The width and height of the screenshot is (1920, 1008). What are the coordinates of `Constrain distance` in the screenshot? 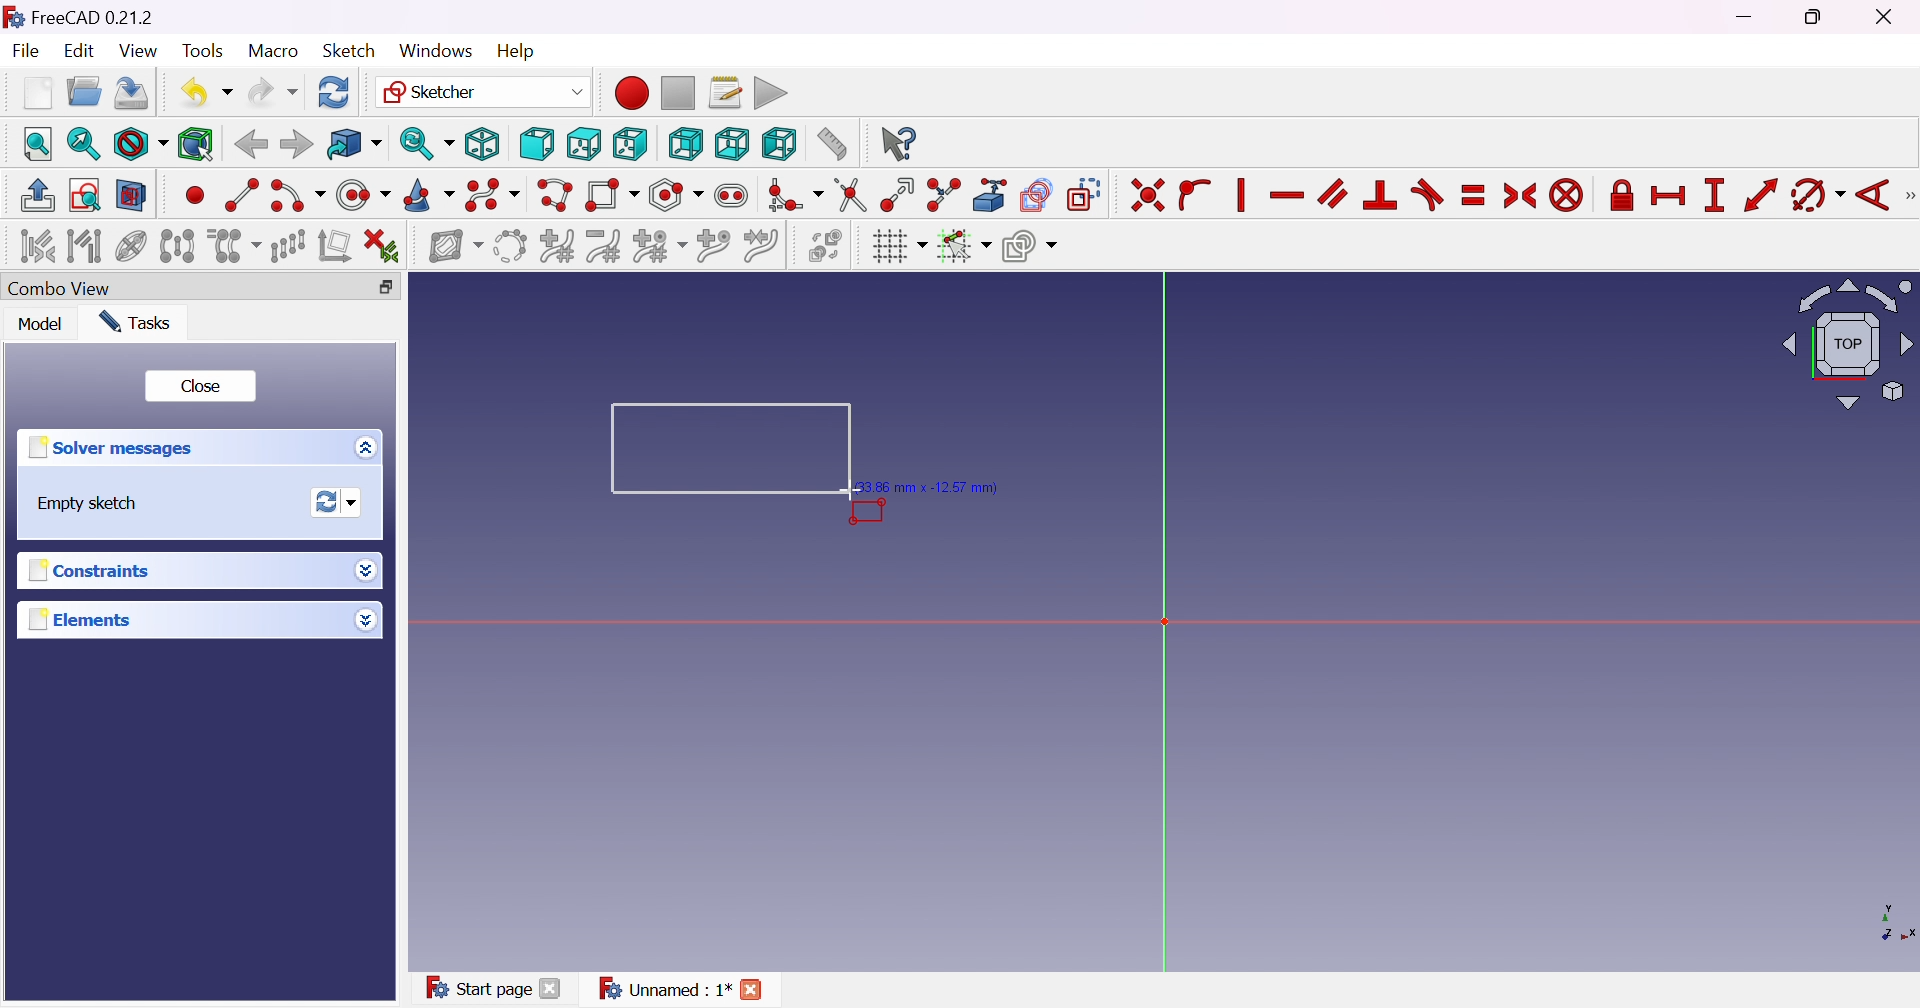 It's located at (1760, 195).